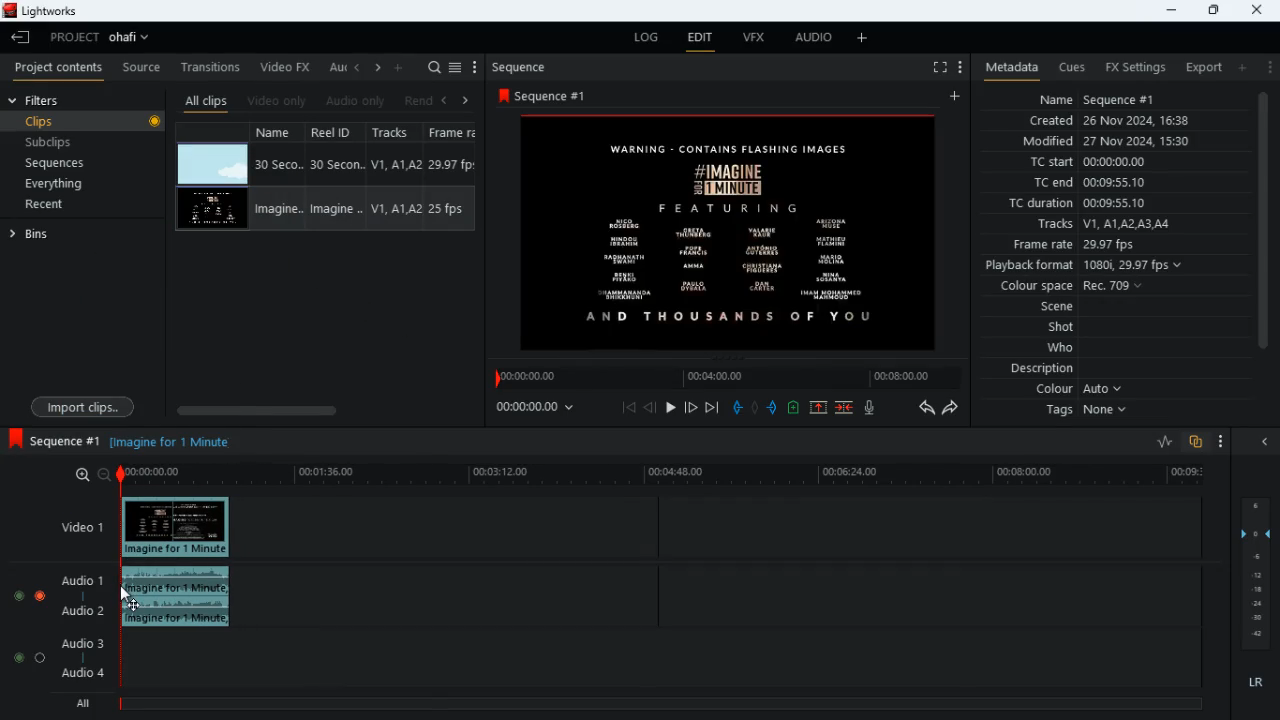 The height and width of the screenshot is (720, 1280). Describe the element at coordinates (104, 37) in the screenshot. I see `project` at that location.